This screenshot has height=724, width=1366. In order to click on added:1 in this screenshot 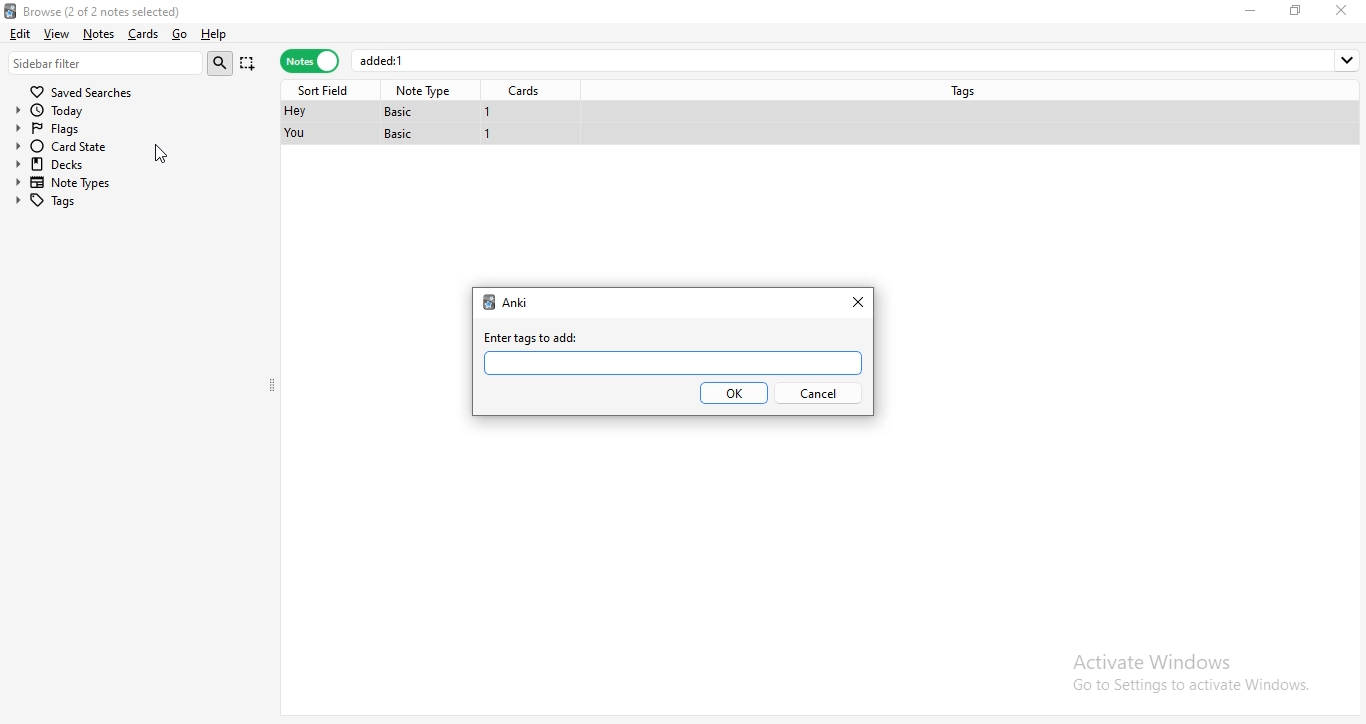, I will do `click(858, 60)`.